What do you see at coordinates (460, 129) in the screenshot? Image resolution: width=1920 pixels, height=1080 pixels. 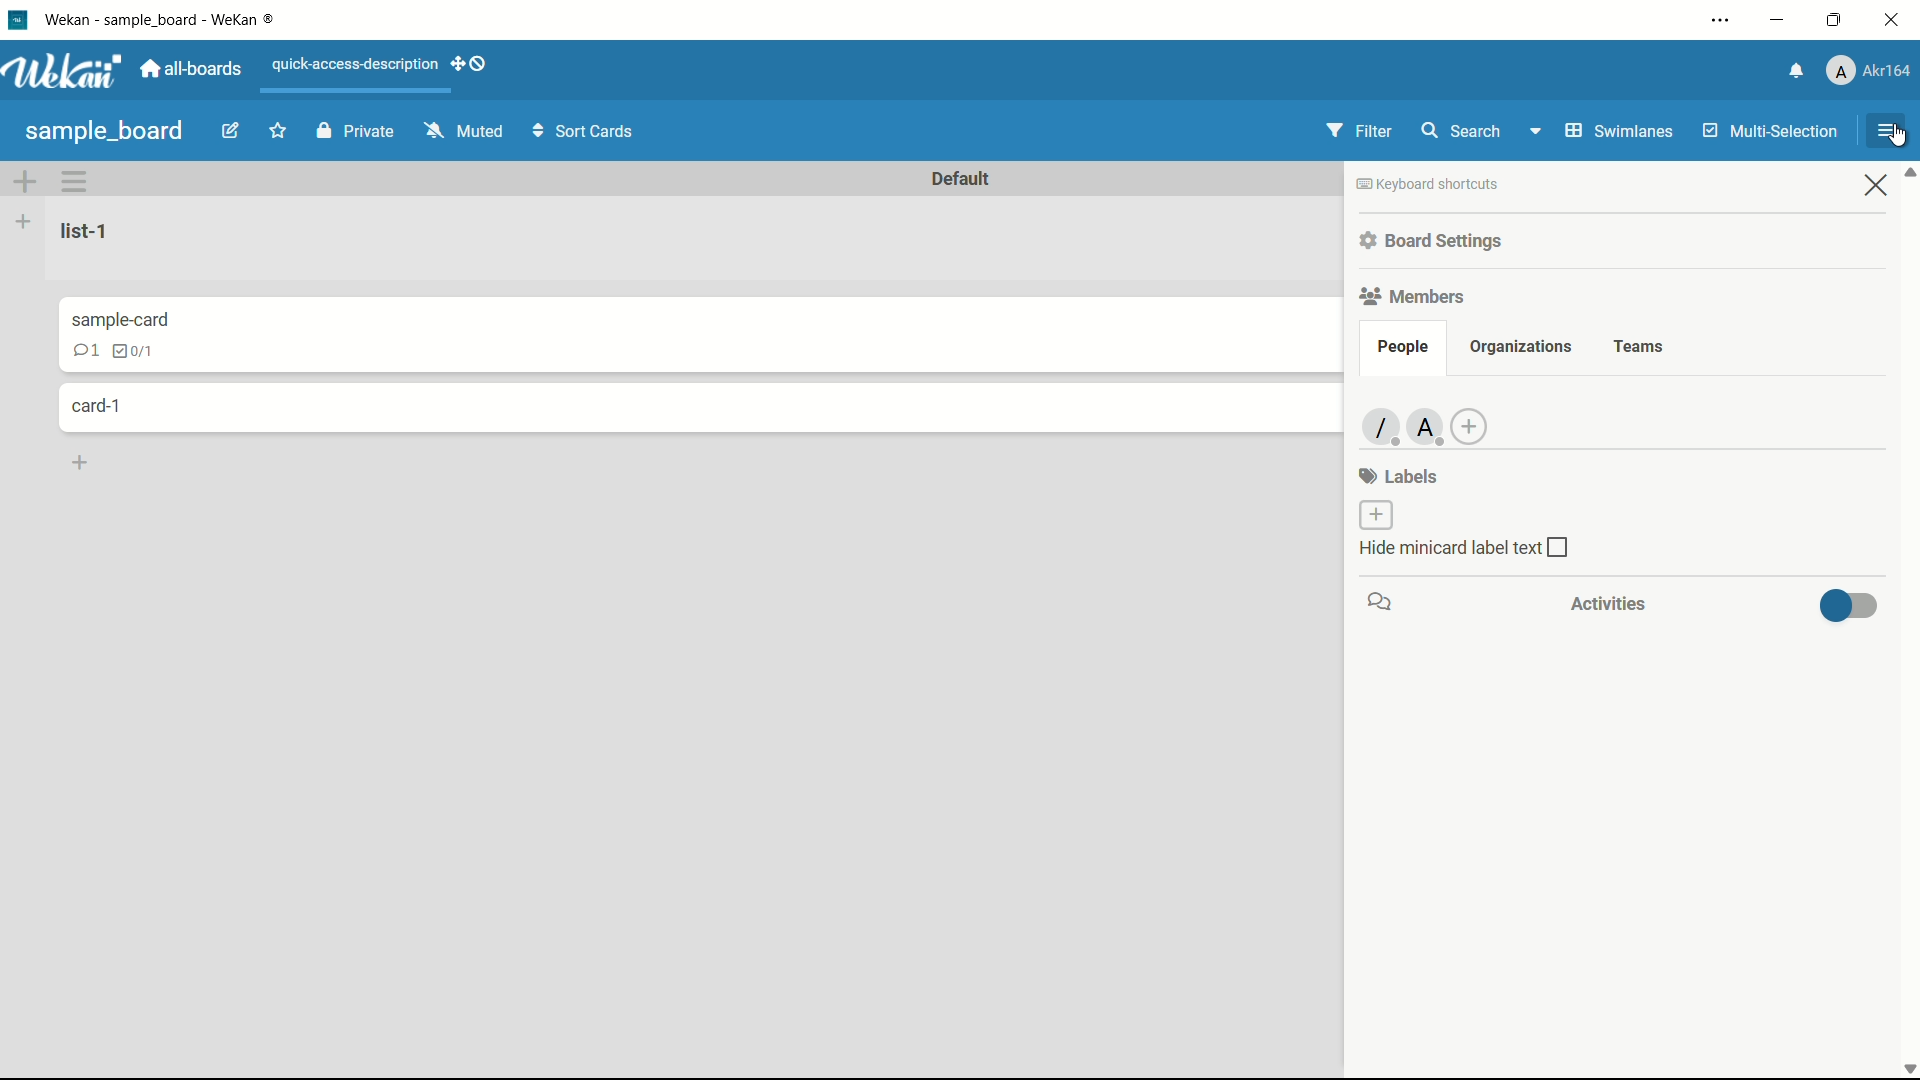 I see `mute` at bounding box center [460, 129].